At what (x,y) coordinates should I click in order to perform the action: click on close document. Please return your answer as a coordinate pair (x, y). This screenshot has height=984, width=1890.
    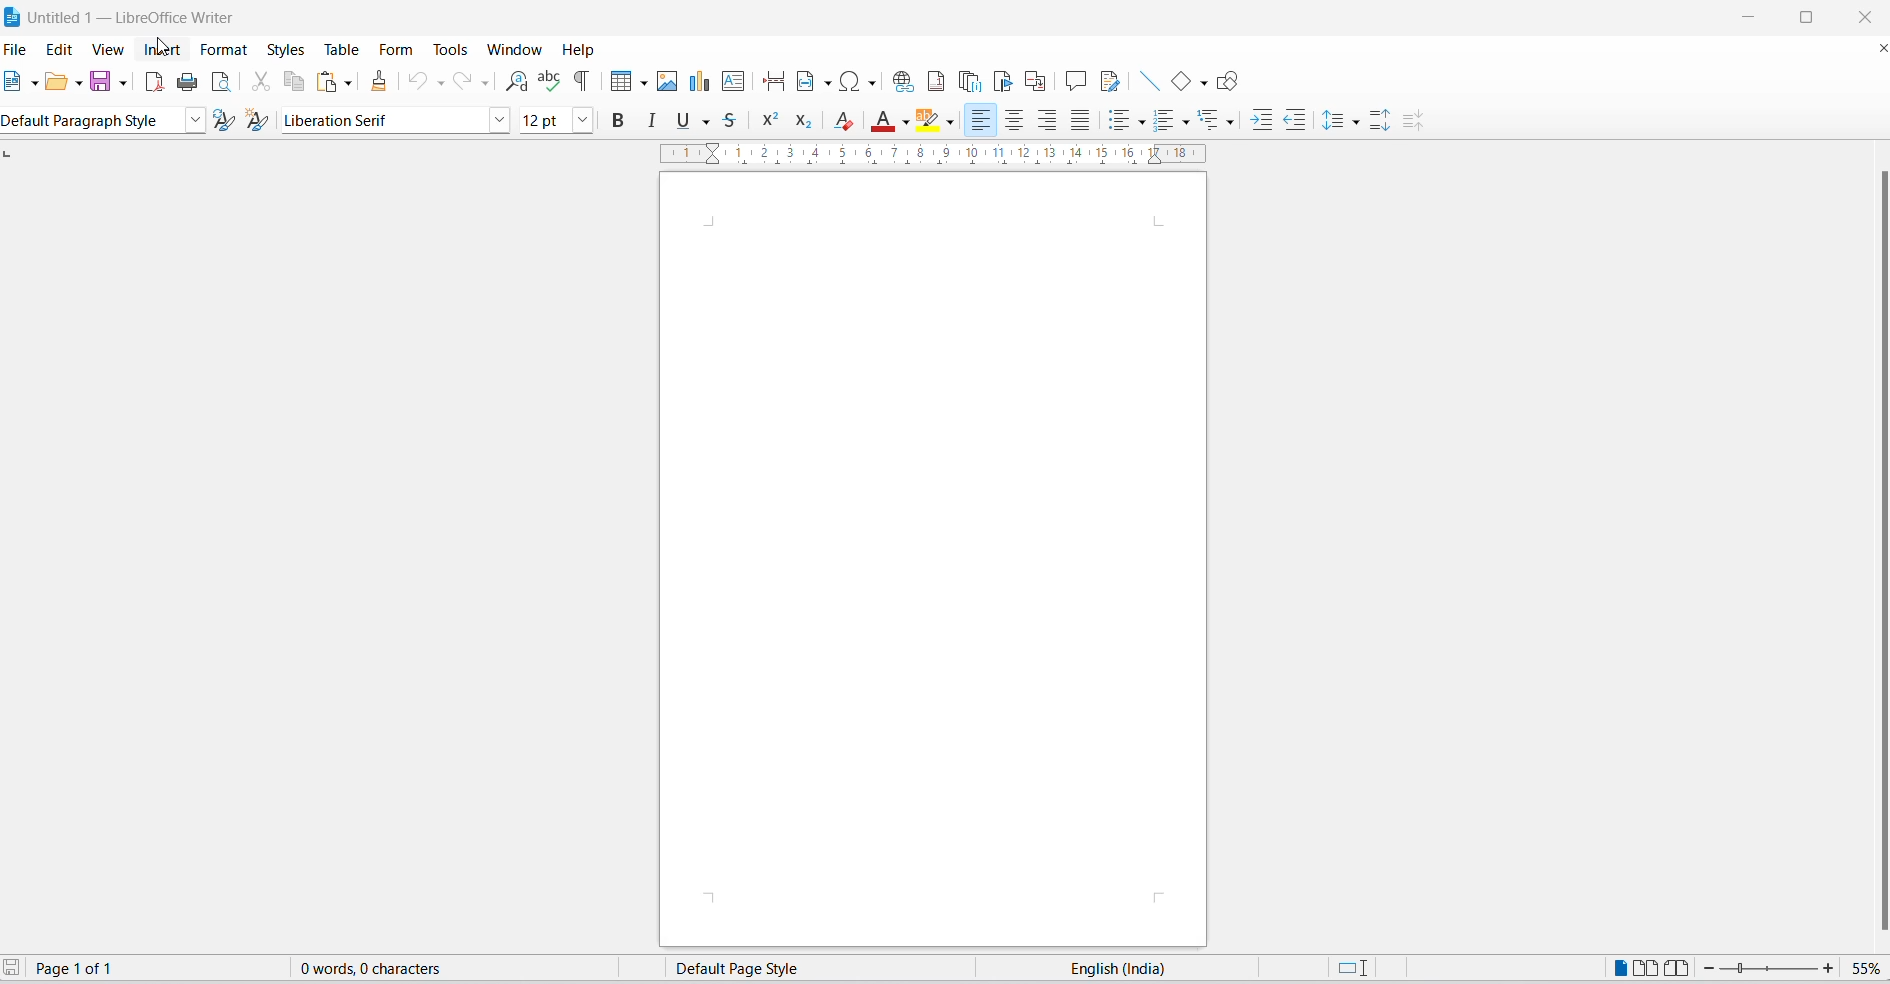
    Looking at the image, I should click on (1878, 51).